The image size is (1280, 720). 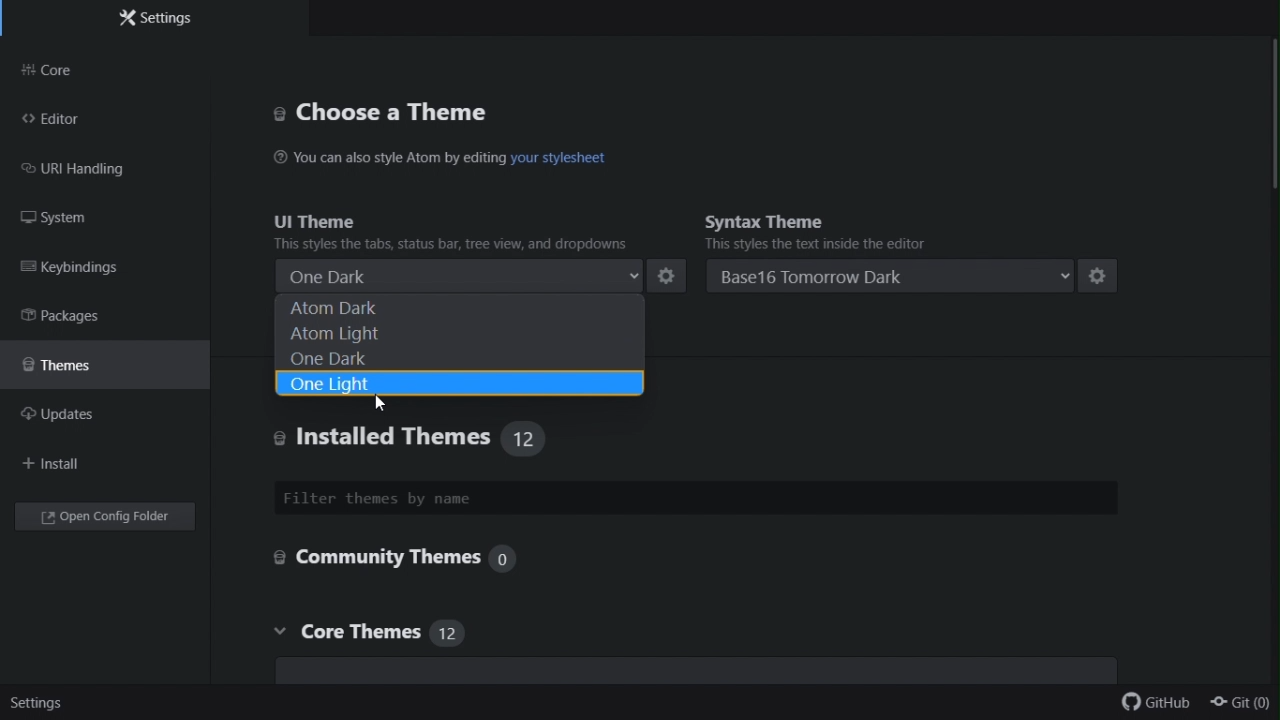 What do you see at coordinates (669, 276) in the screenshot?
I see `setting` at bounding box center [669, 276].